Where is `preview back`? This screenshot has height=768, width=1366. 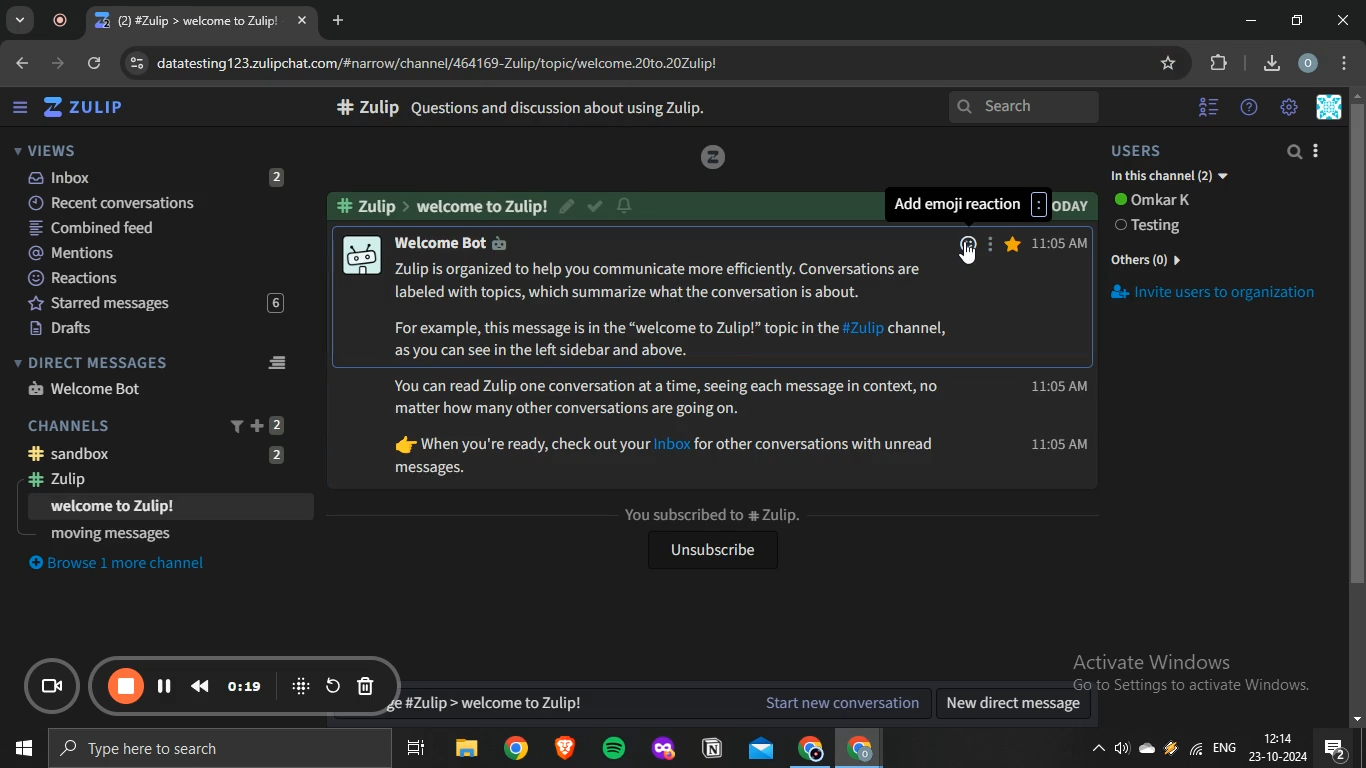
preview back is located at coordinates (200, 685).